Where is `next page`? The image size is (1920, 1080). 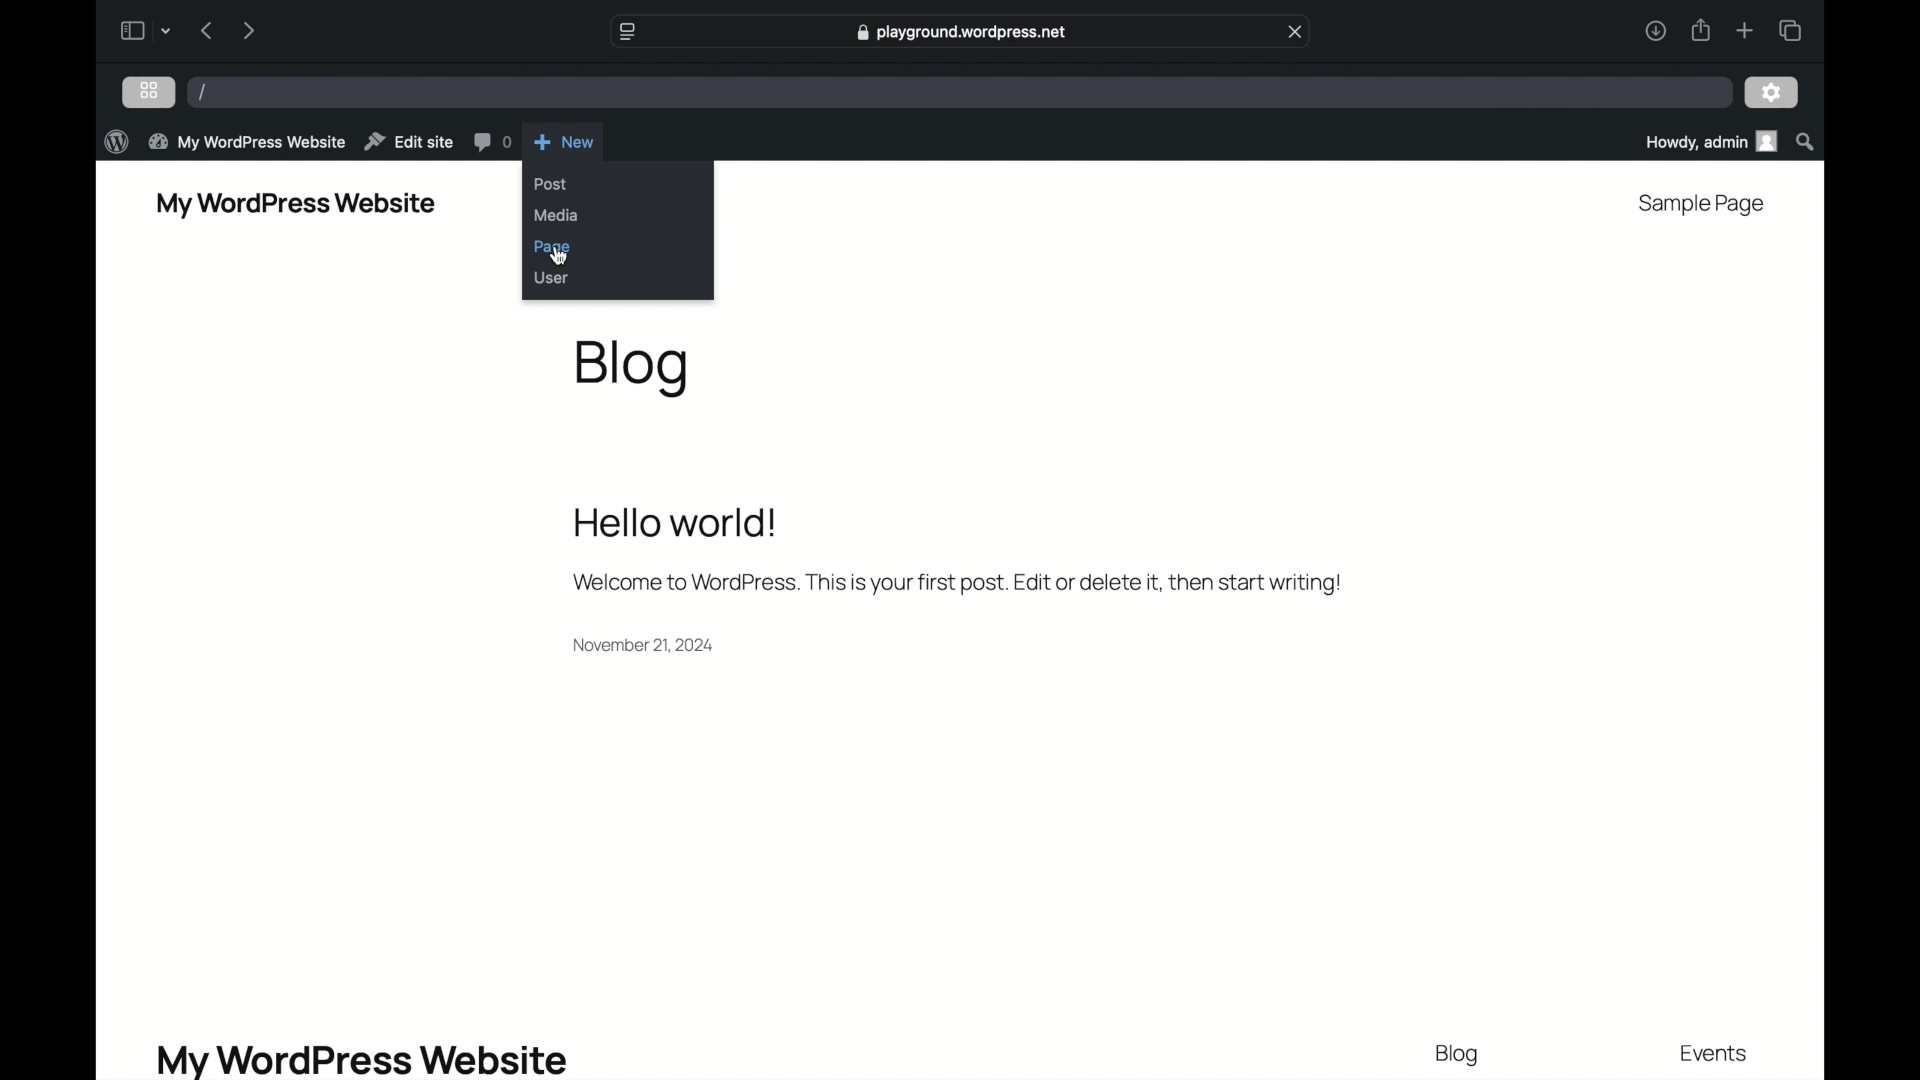
next page is located at coordinates (248, 29).